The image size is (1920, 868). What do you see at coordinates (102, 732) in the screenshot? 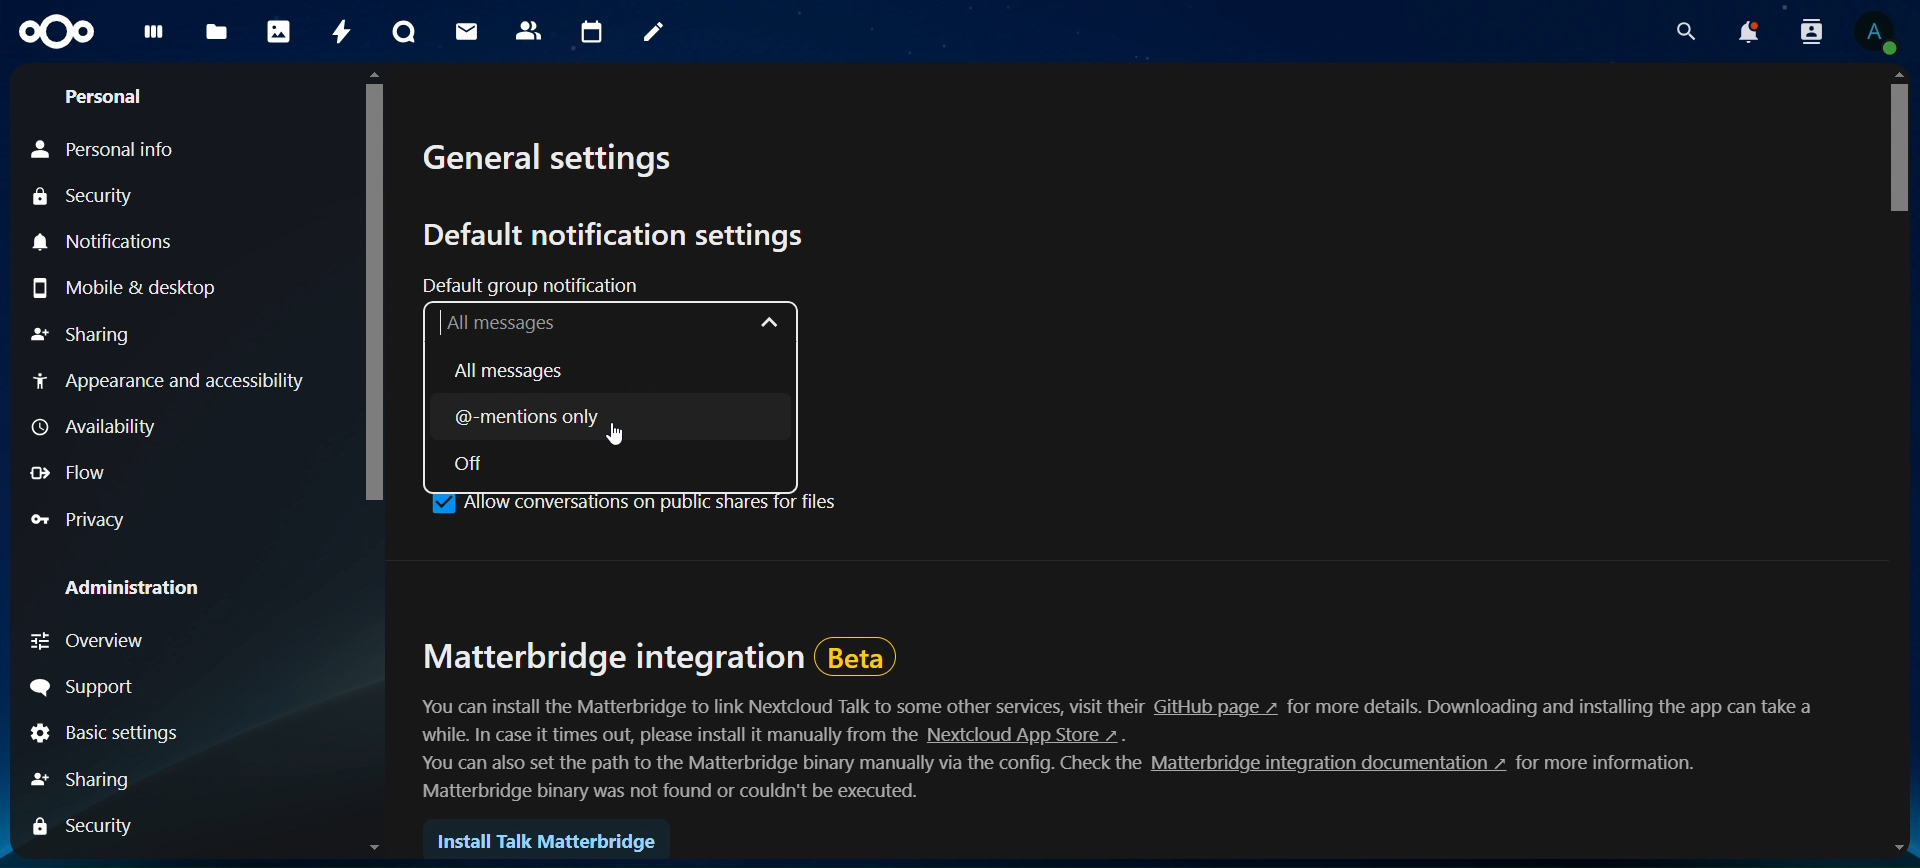
I see `basic settings` at bounding box center [102, 732].